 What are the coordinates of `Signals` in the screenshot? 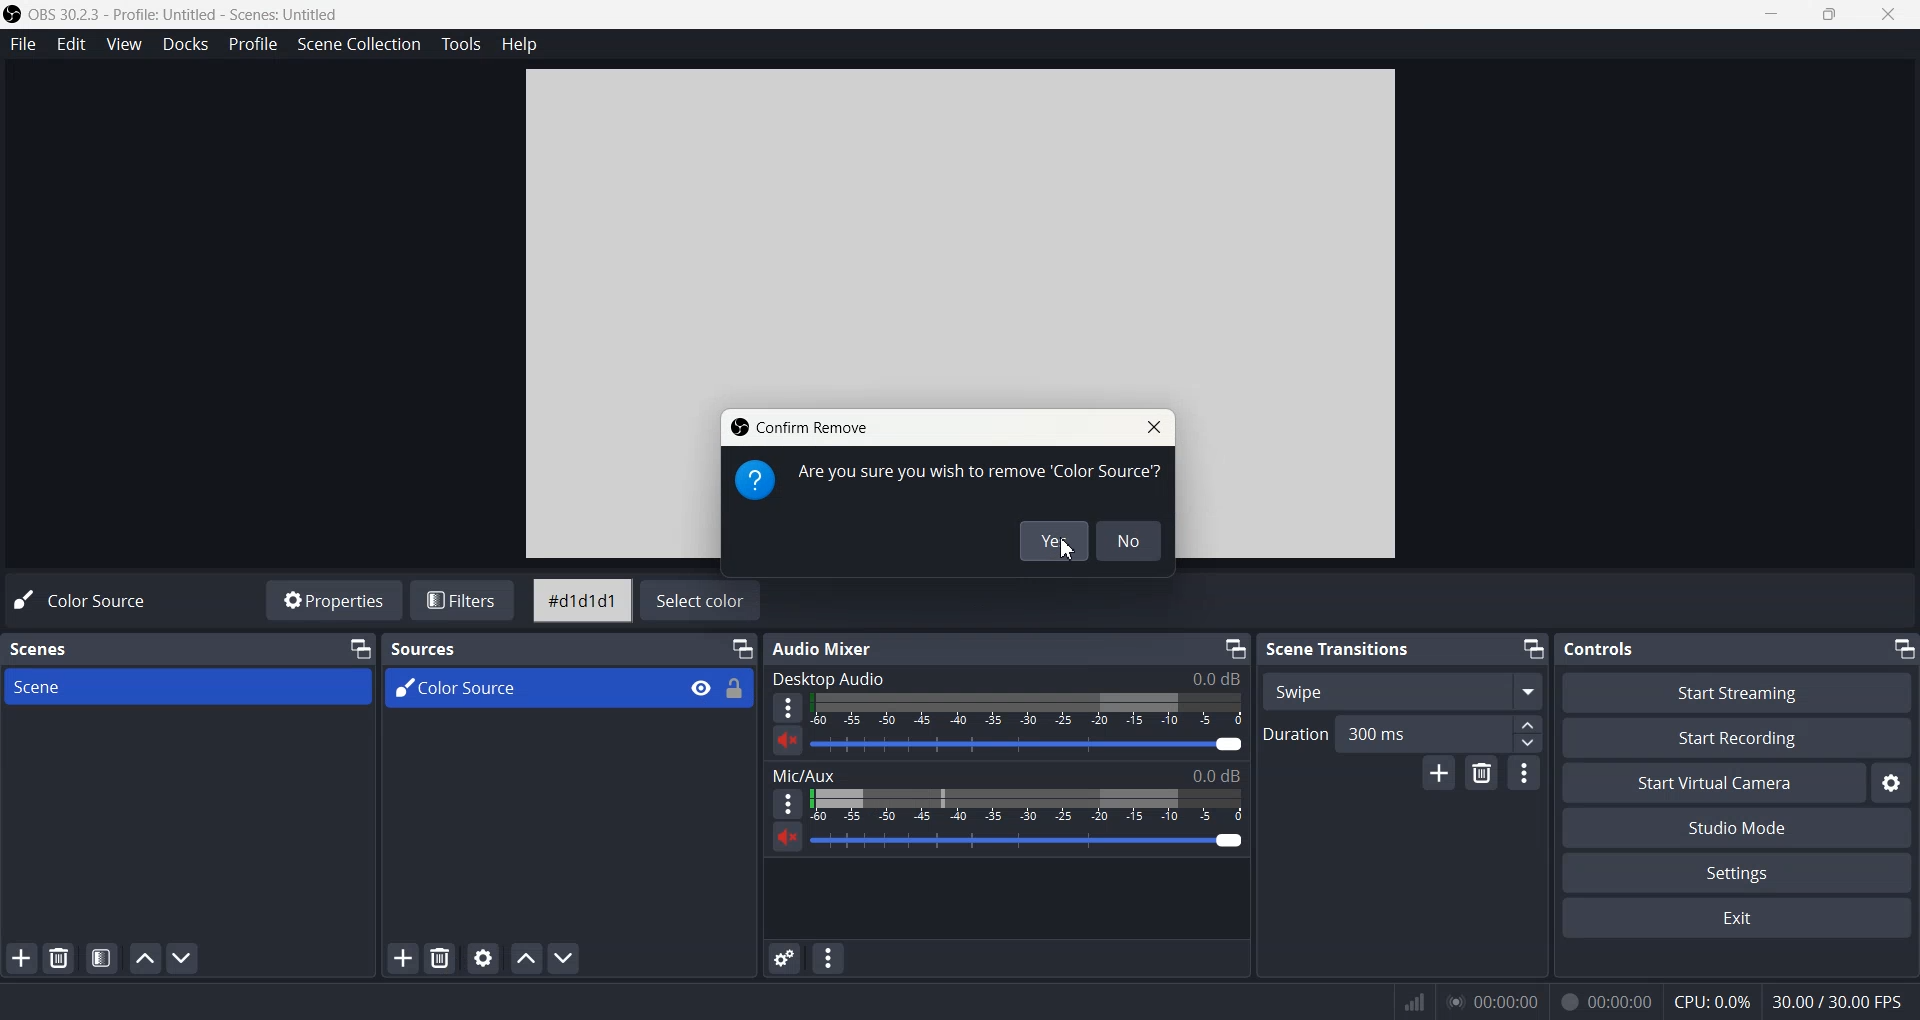 It's located at (1406, 1000).